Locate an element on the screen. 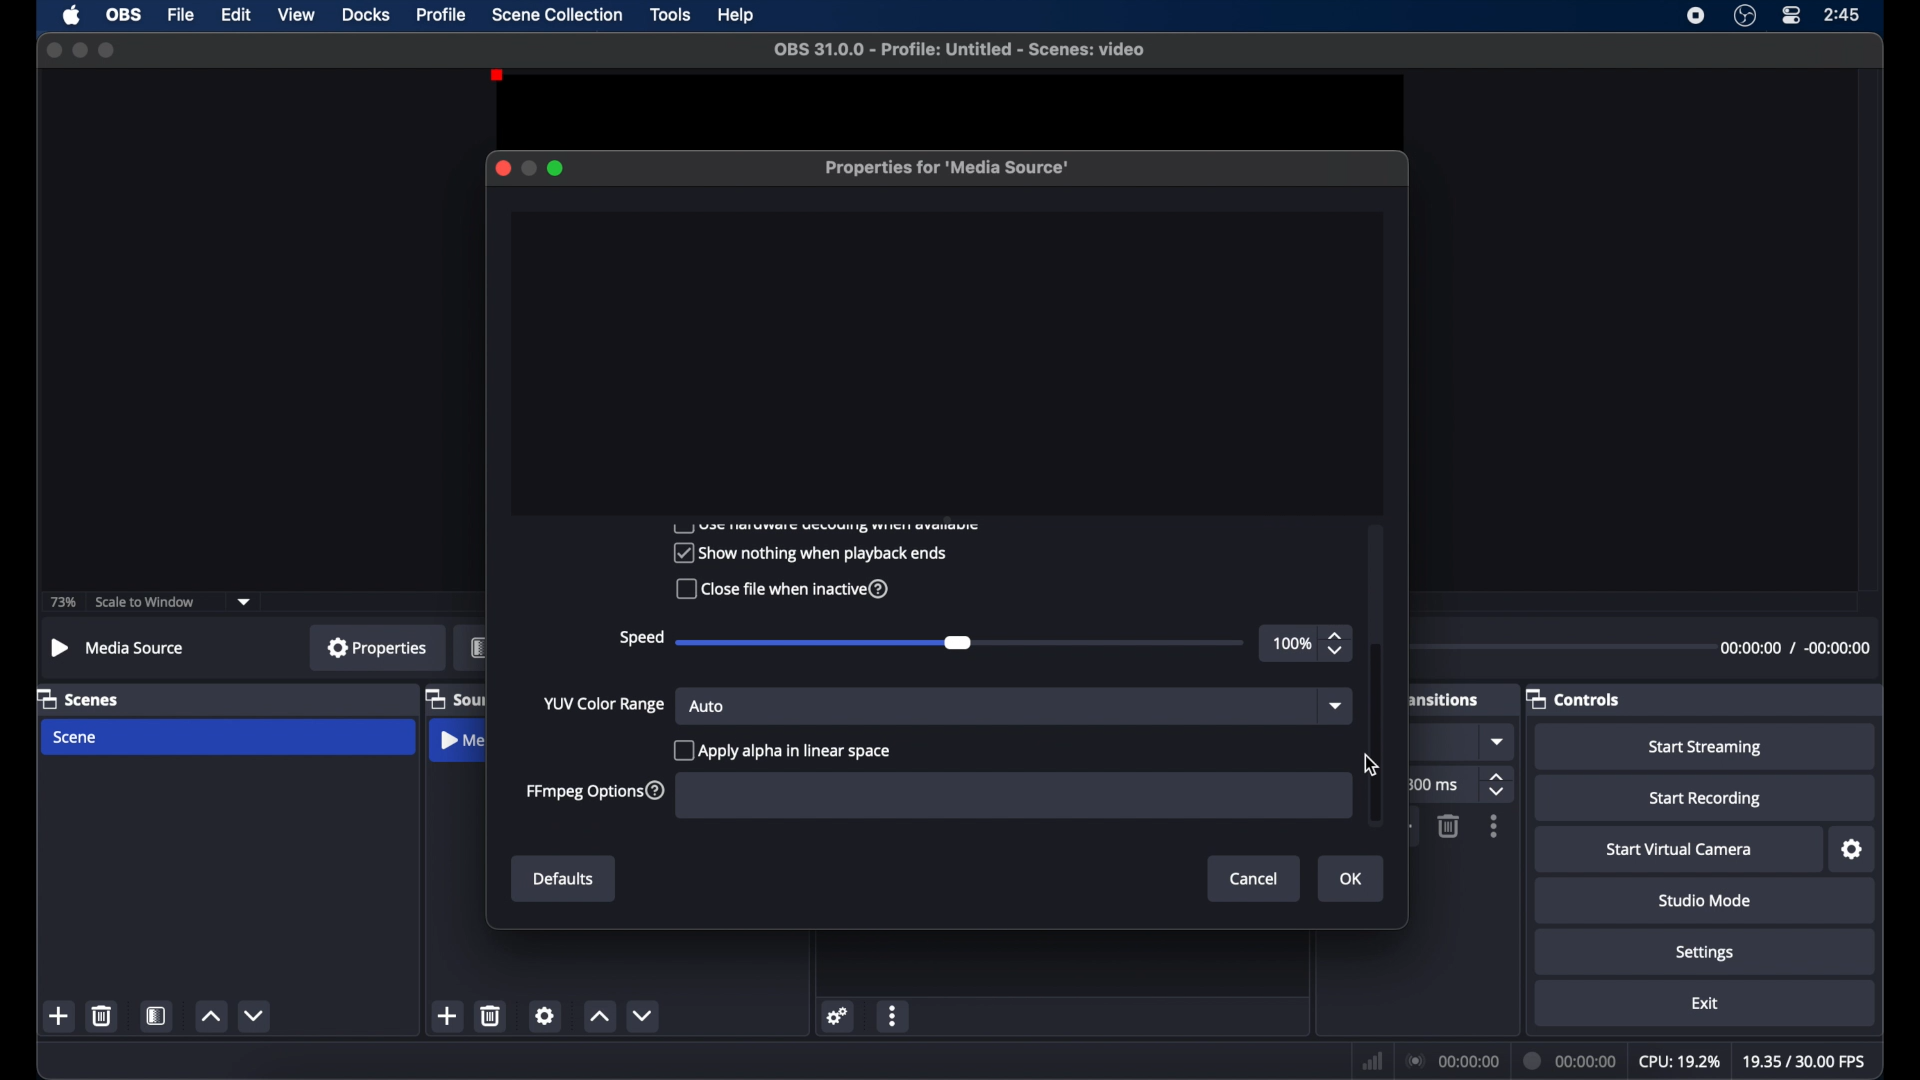  yup color range is located at coordinates (605, 705).